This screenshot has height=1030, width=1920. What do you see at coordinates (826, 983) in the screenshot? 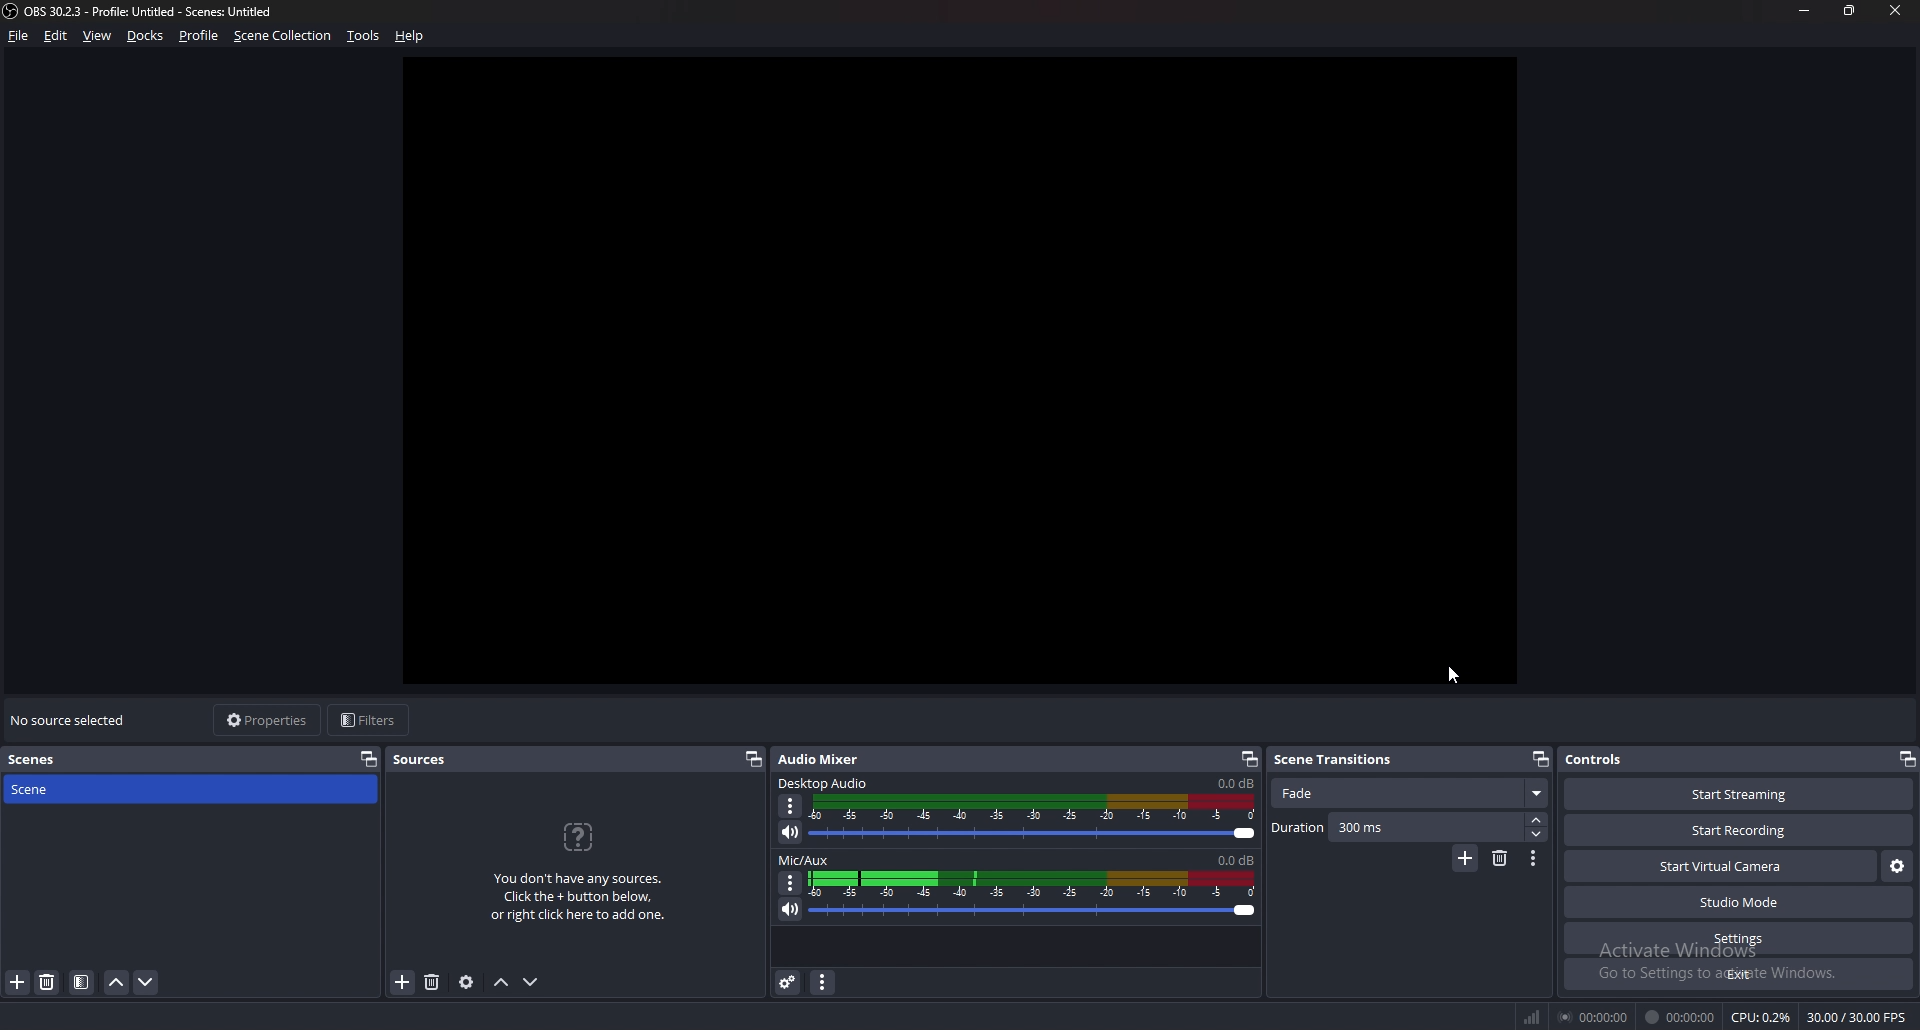
I see `audio mixer menu` at bounding box center [826, 983].